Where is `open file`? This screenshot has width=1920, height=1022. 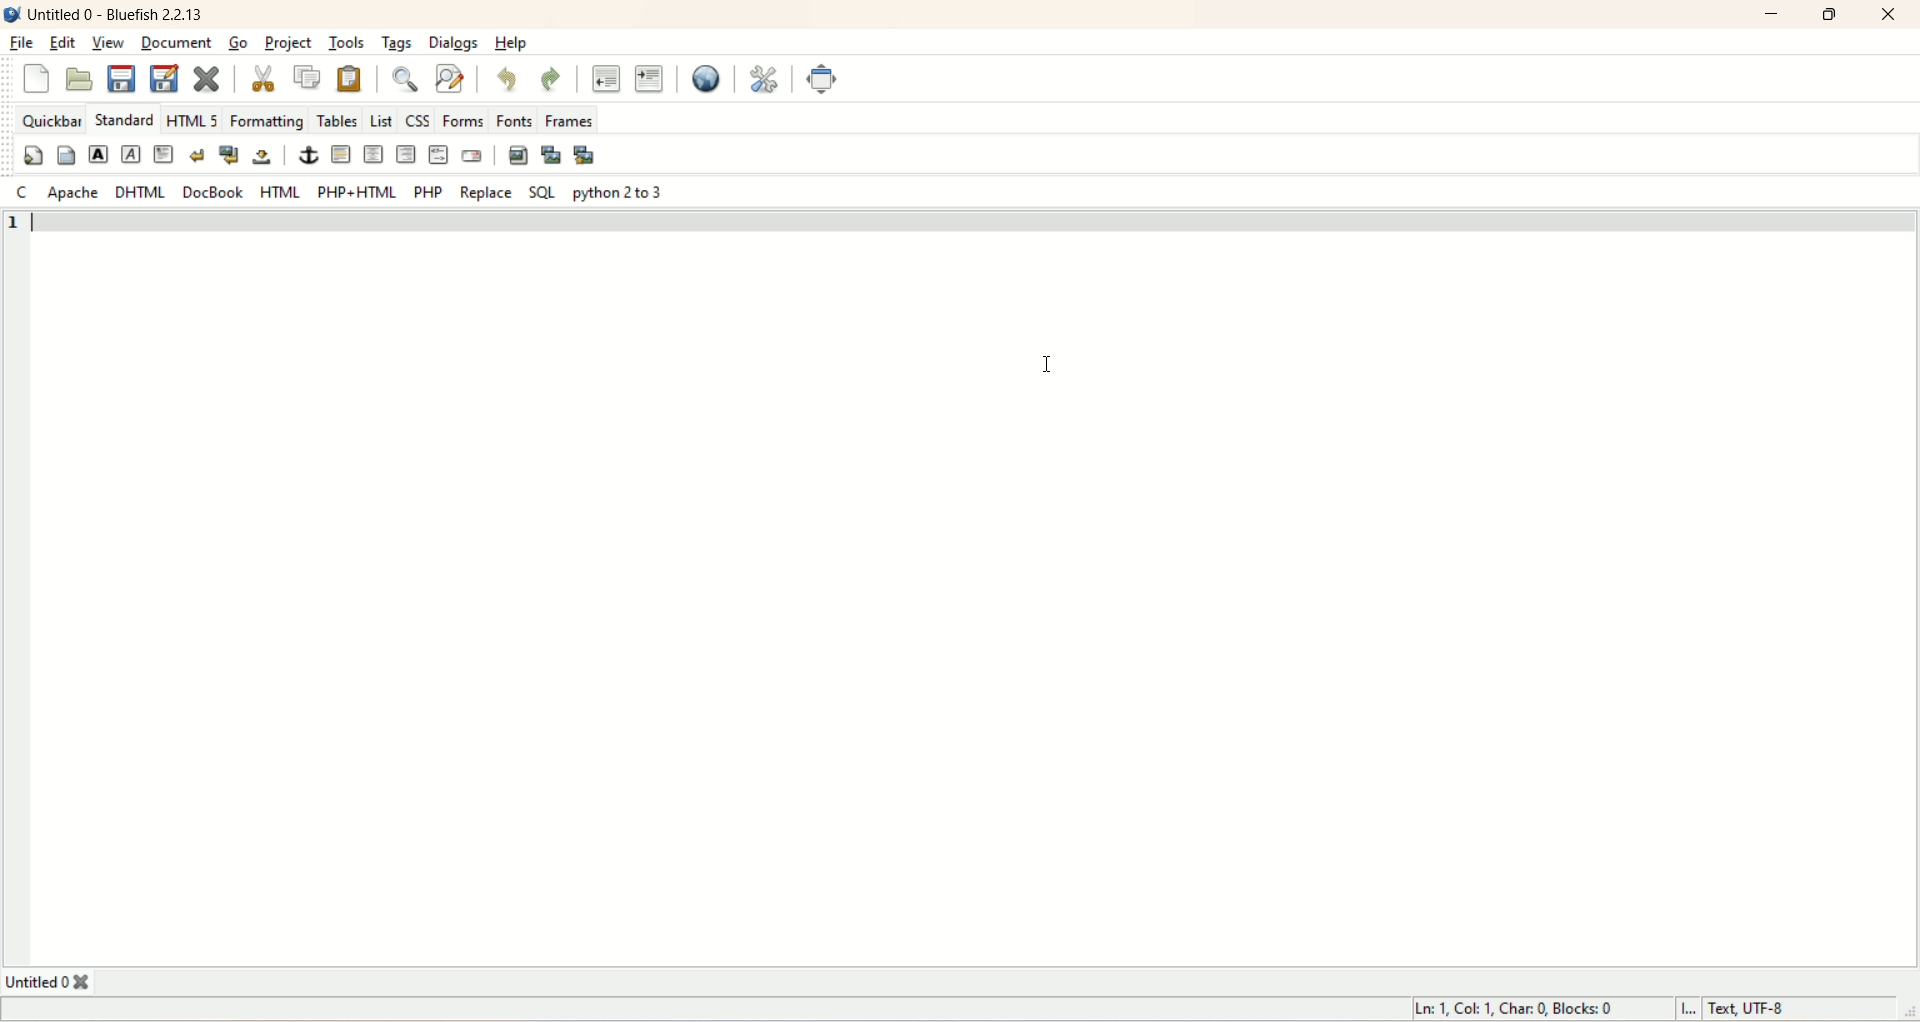
open file is located at coordinates (83, 79).